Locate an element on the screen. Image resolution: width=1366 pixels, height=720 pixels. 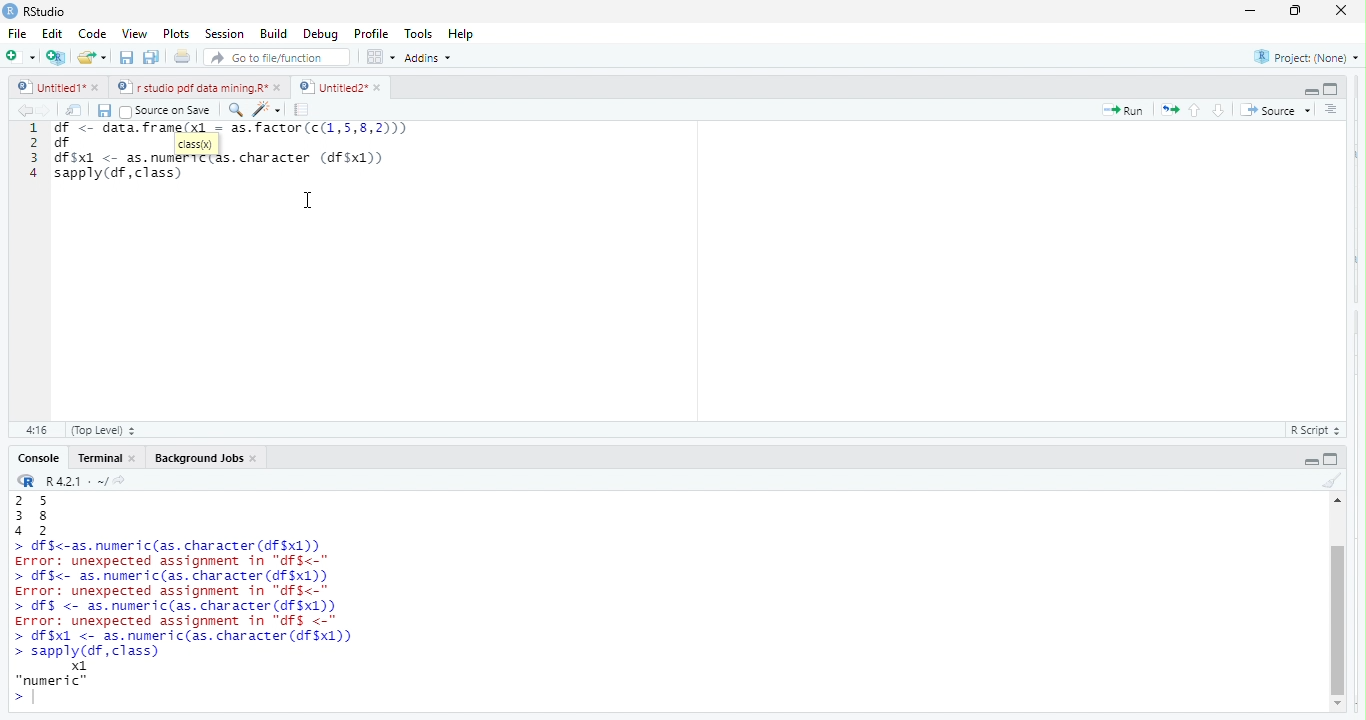
Untitied2 is located at coordinates (329, 89).